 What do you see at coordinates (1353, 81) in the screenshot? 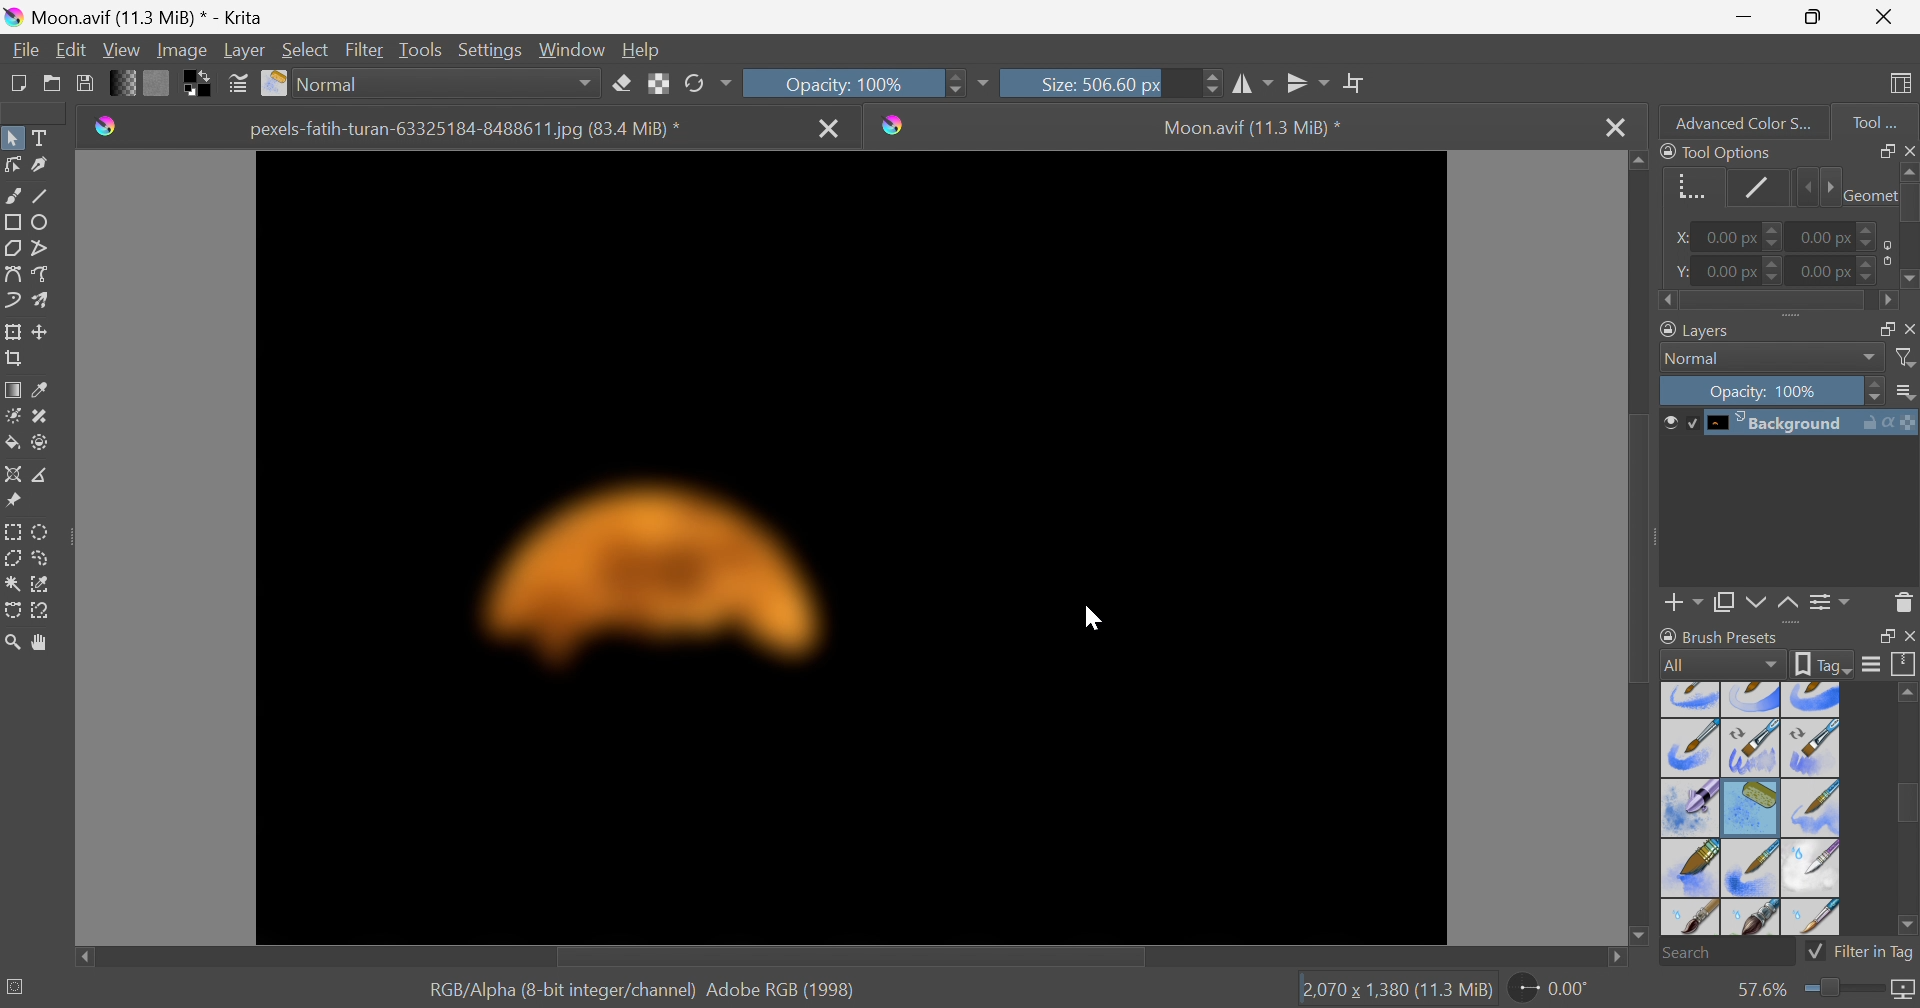
I see `Wrap around mode` at bounding box center [1353, 81].